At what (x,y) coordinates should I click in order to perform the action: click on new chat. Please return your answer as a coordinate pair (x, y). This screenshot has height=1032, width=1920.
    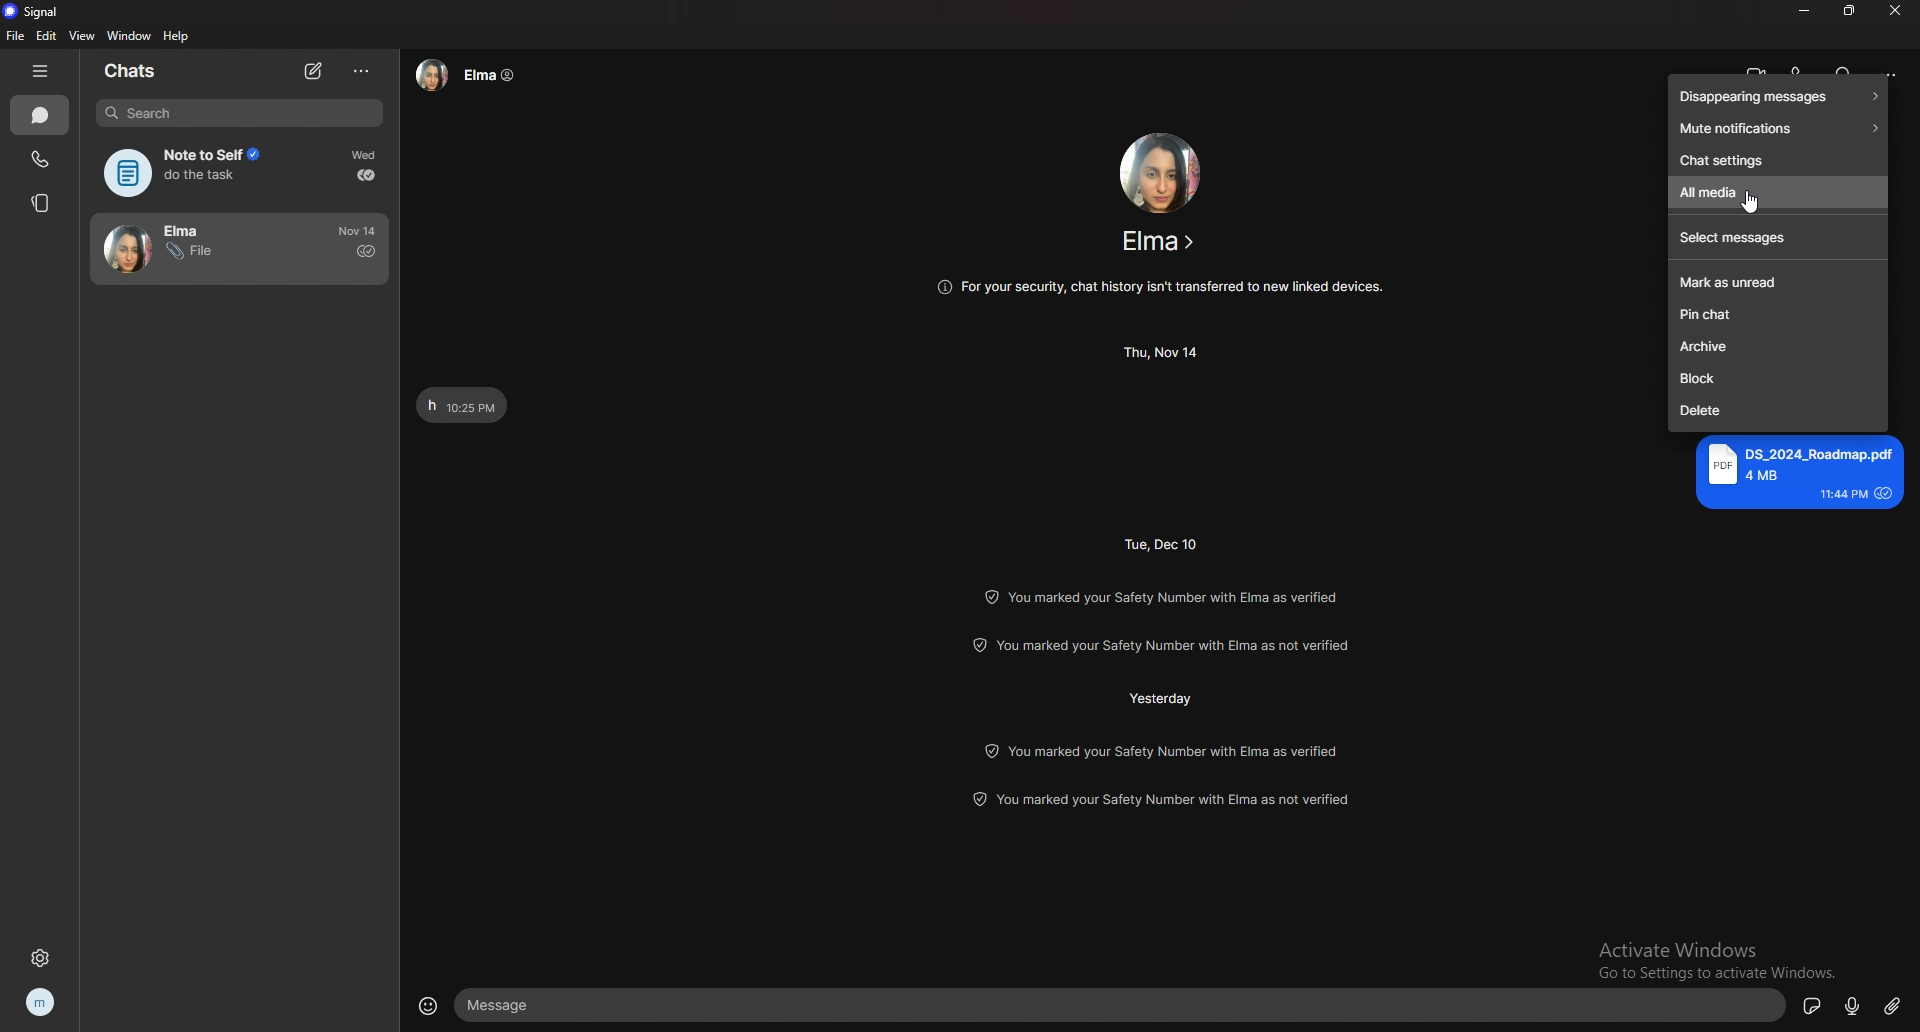
    Looking at the image, I should click on (313, 71).